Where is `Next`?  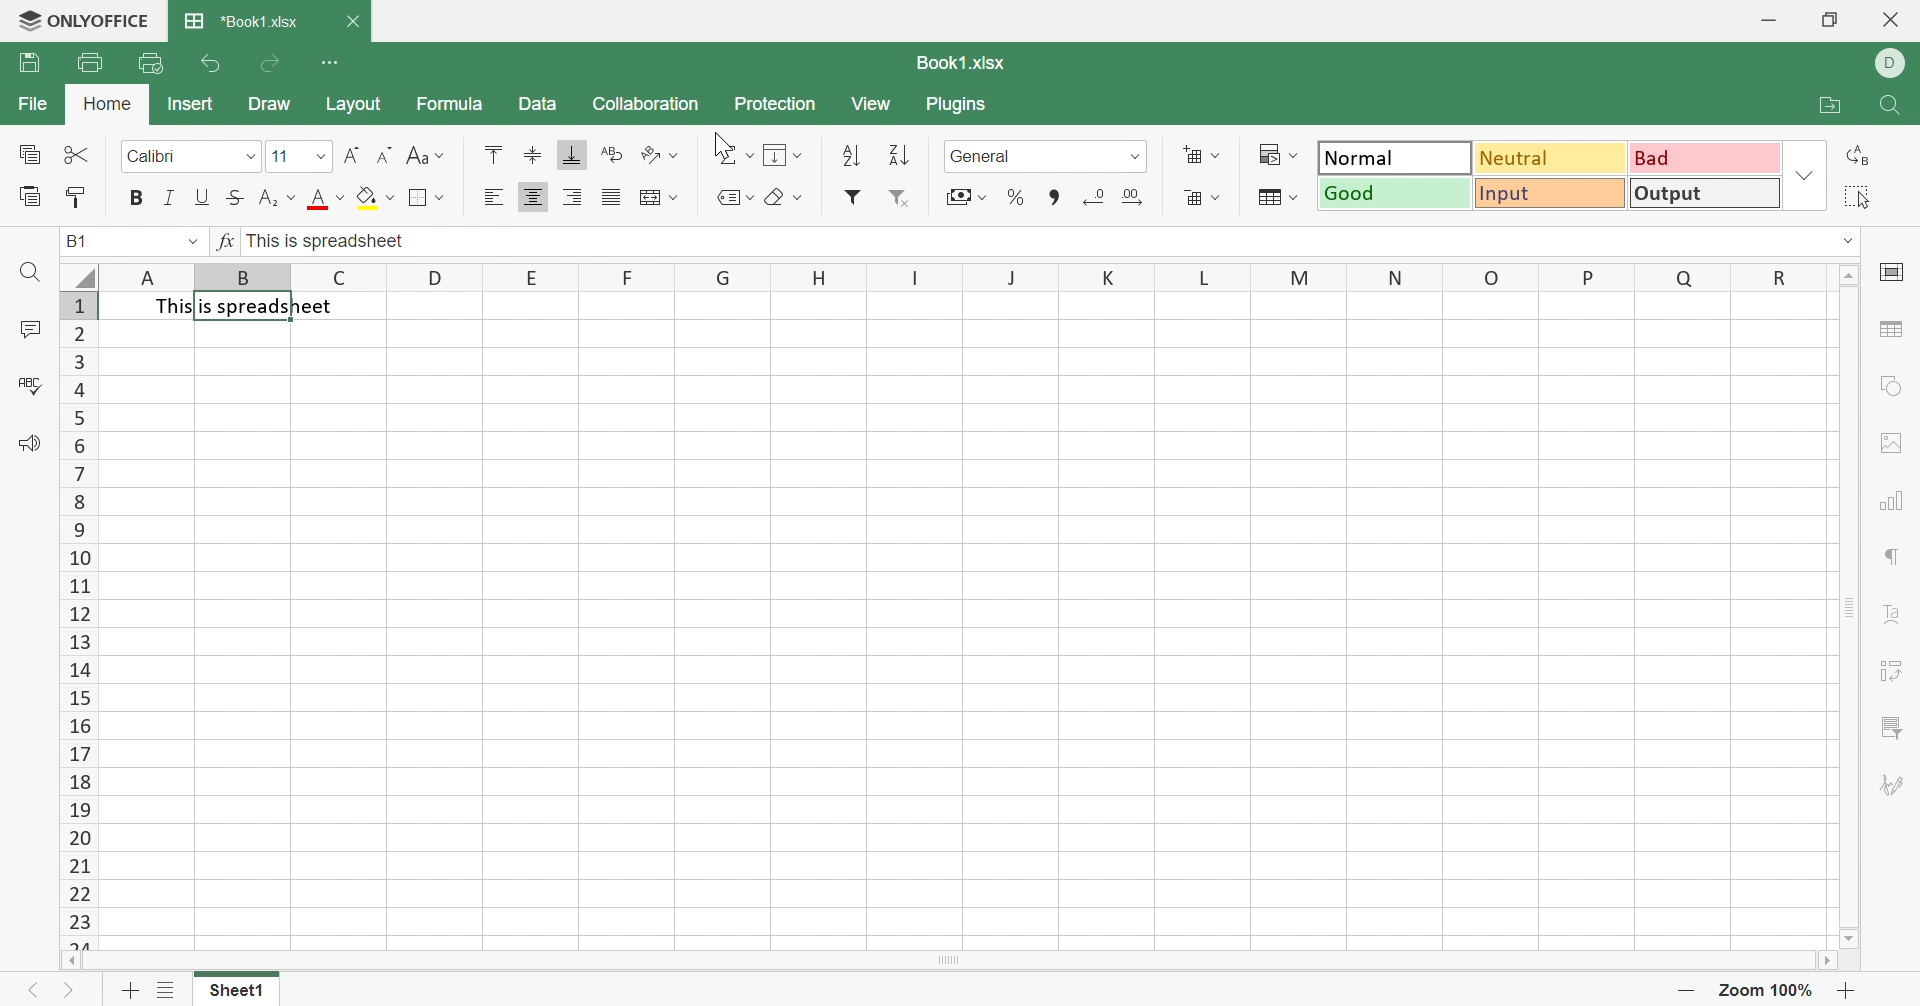 Next is located at coordinates (69, 990).